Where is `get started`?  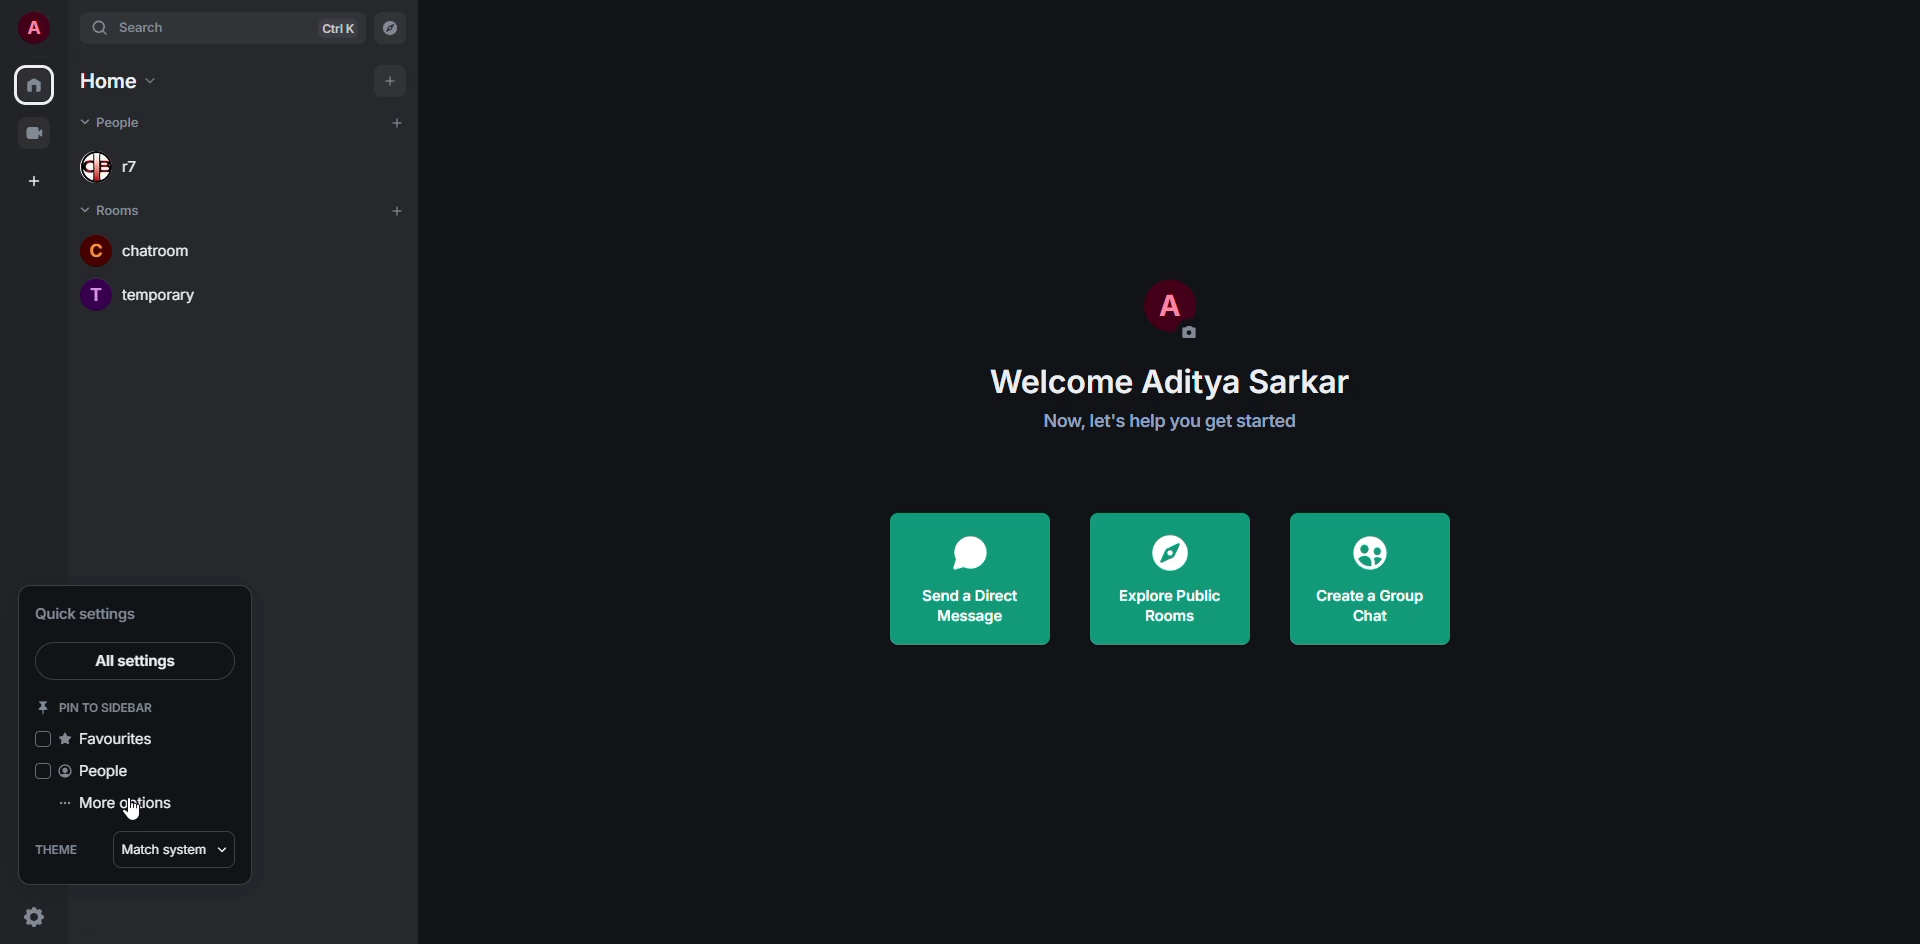
get started is located at coordinates (1170, 420).